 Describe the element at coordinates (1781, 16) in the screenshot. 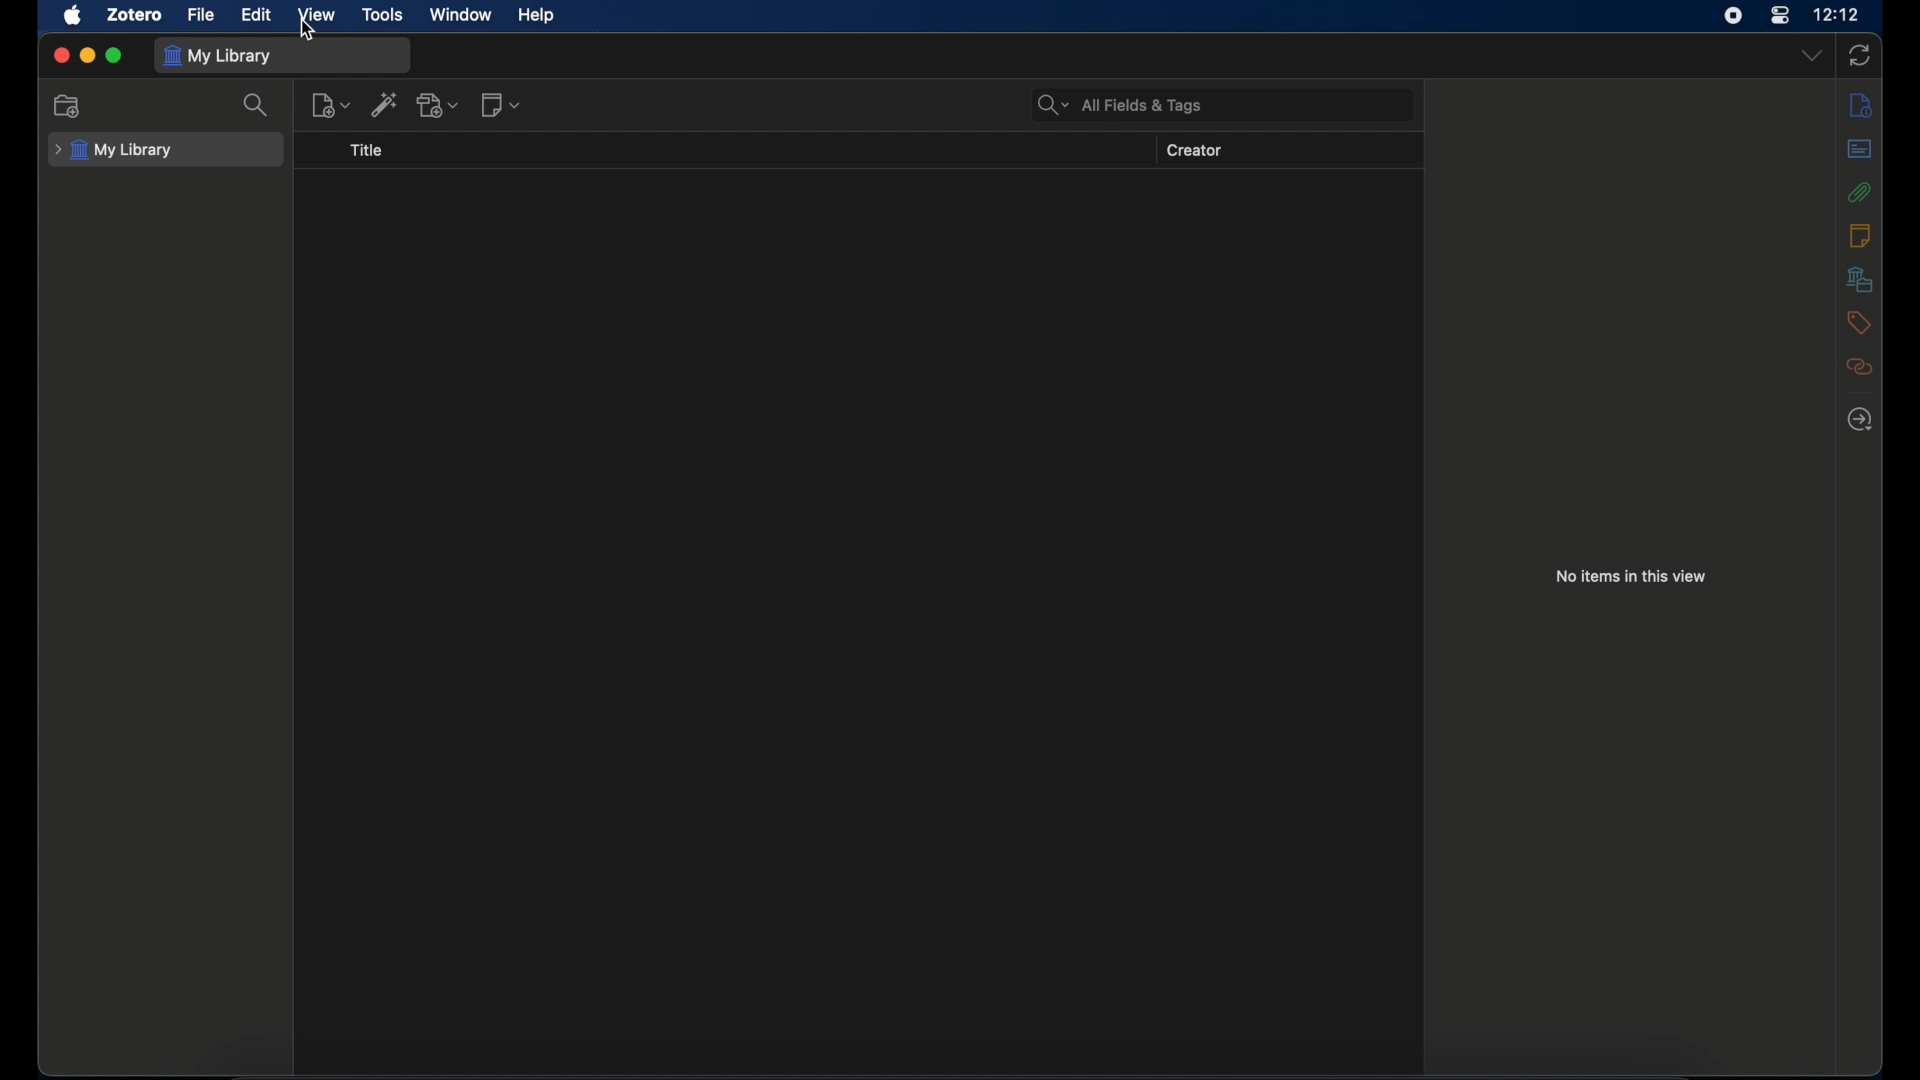

I see `control center` at that location.